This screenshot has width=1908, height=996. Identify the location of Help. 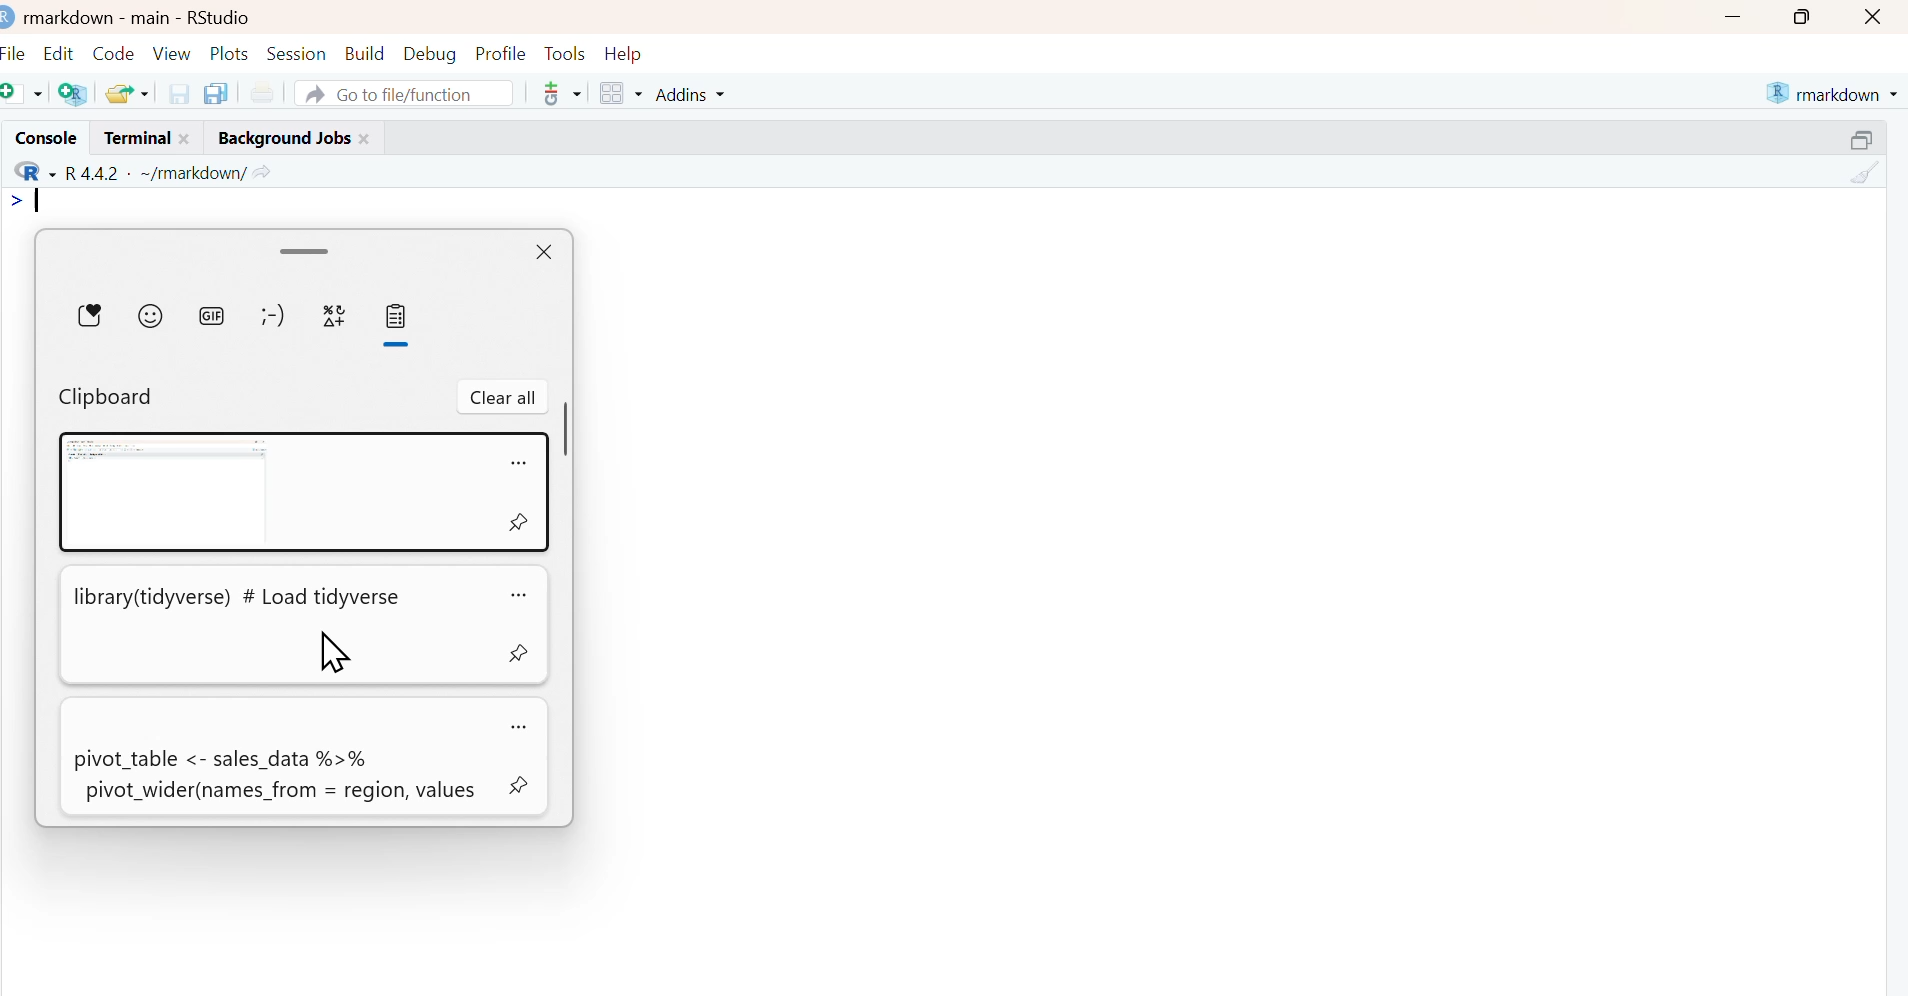
(630, 52).